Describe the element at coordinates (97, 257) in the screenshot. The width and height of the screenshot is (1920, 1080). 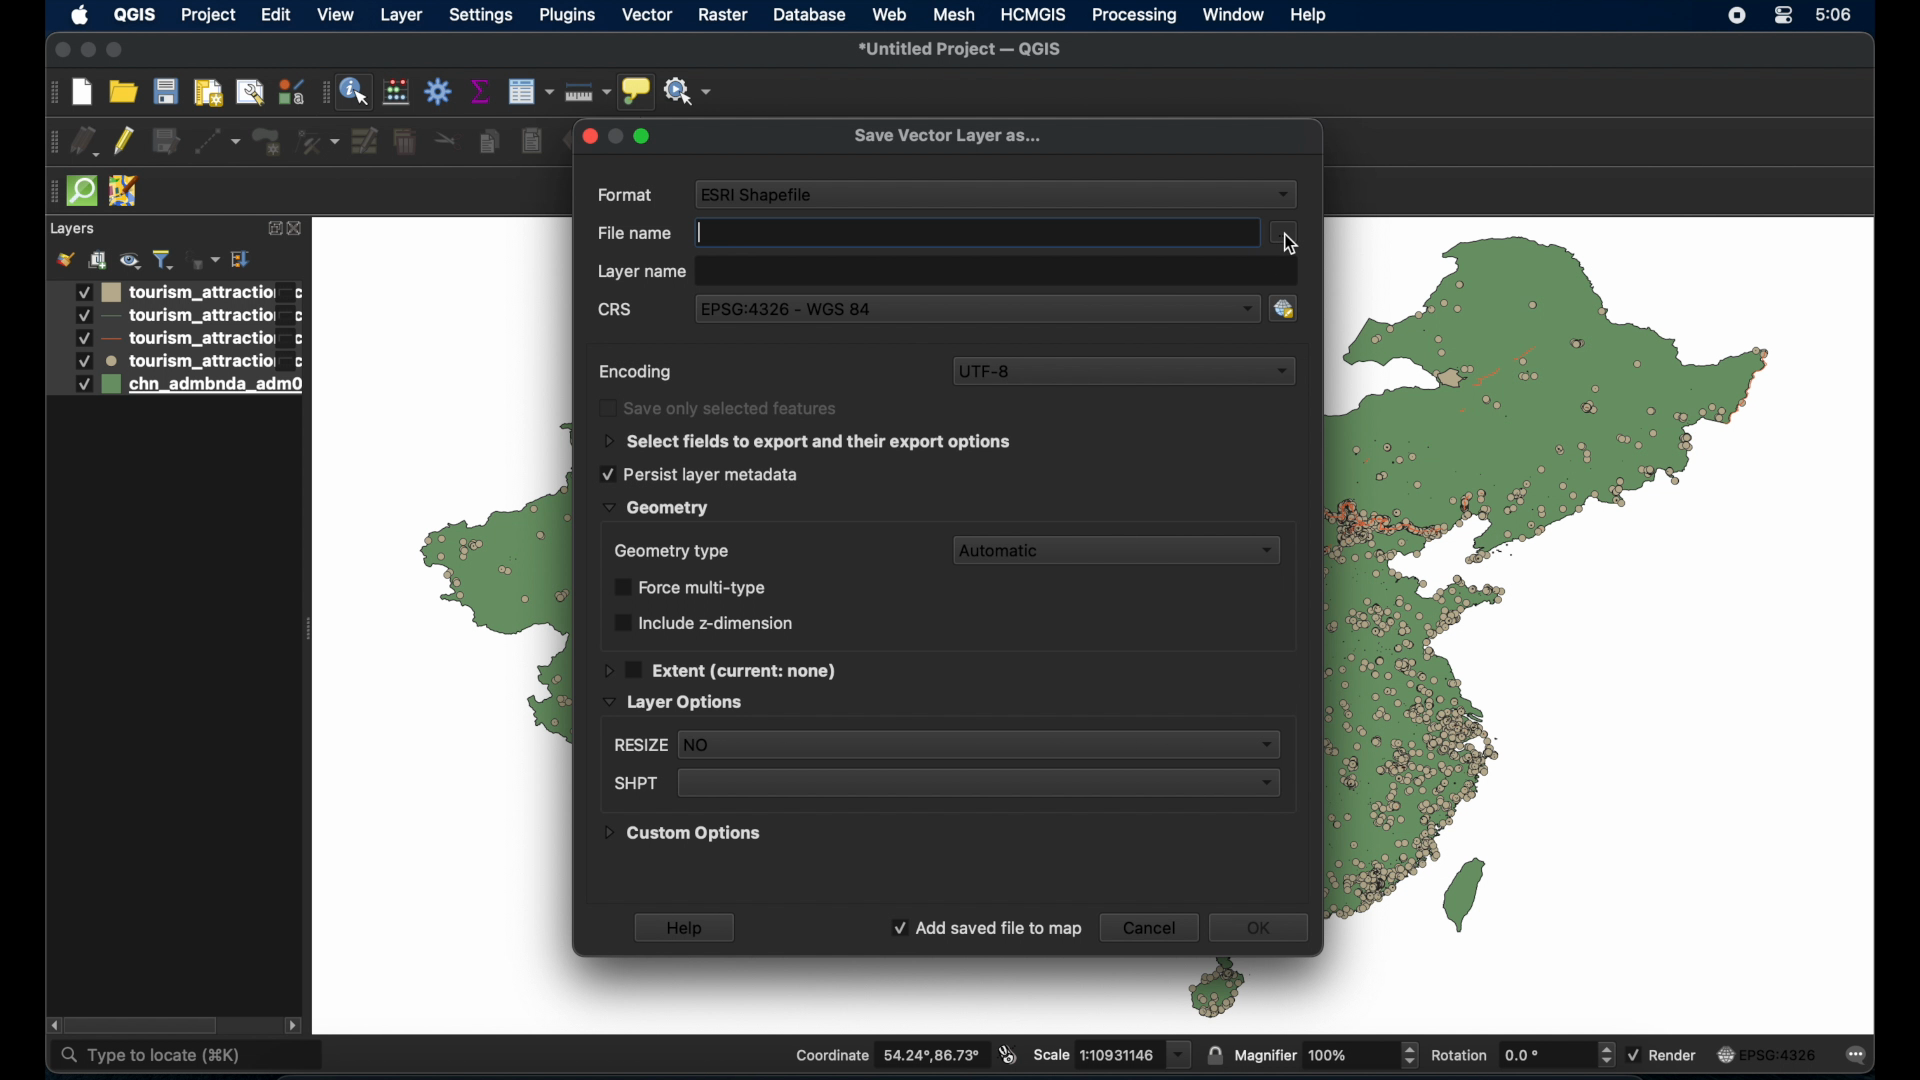
I see `add group` at that location.